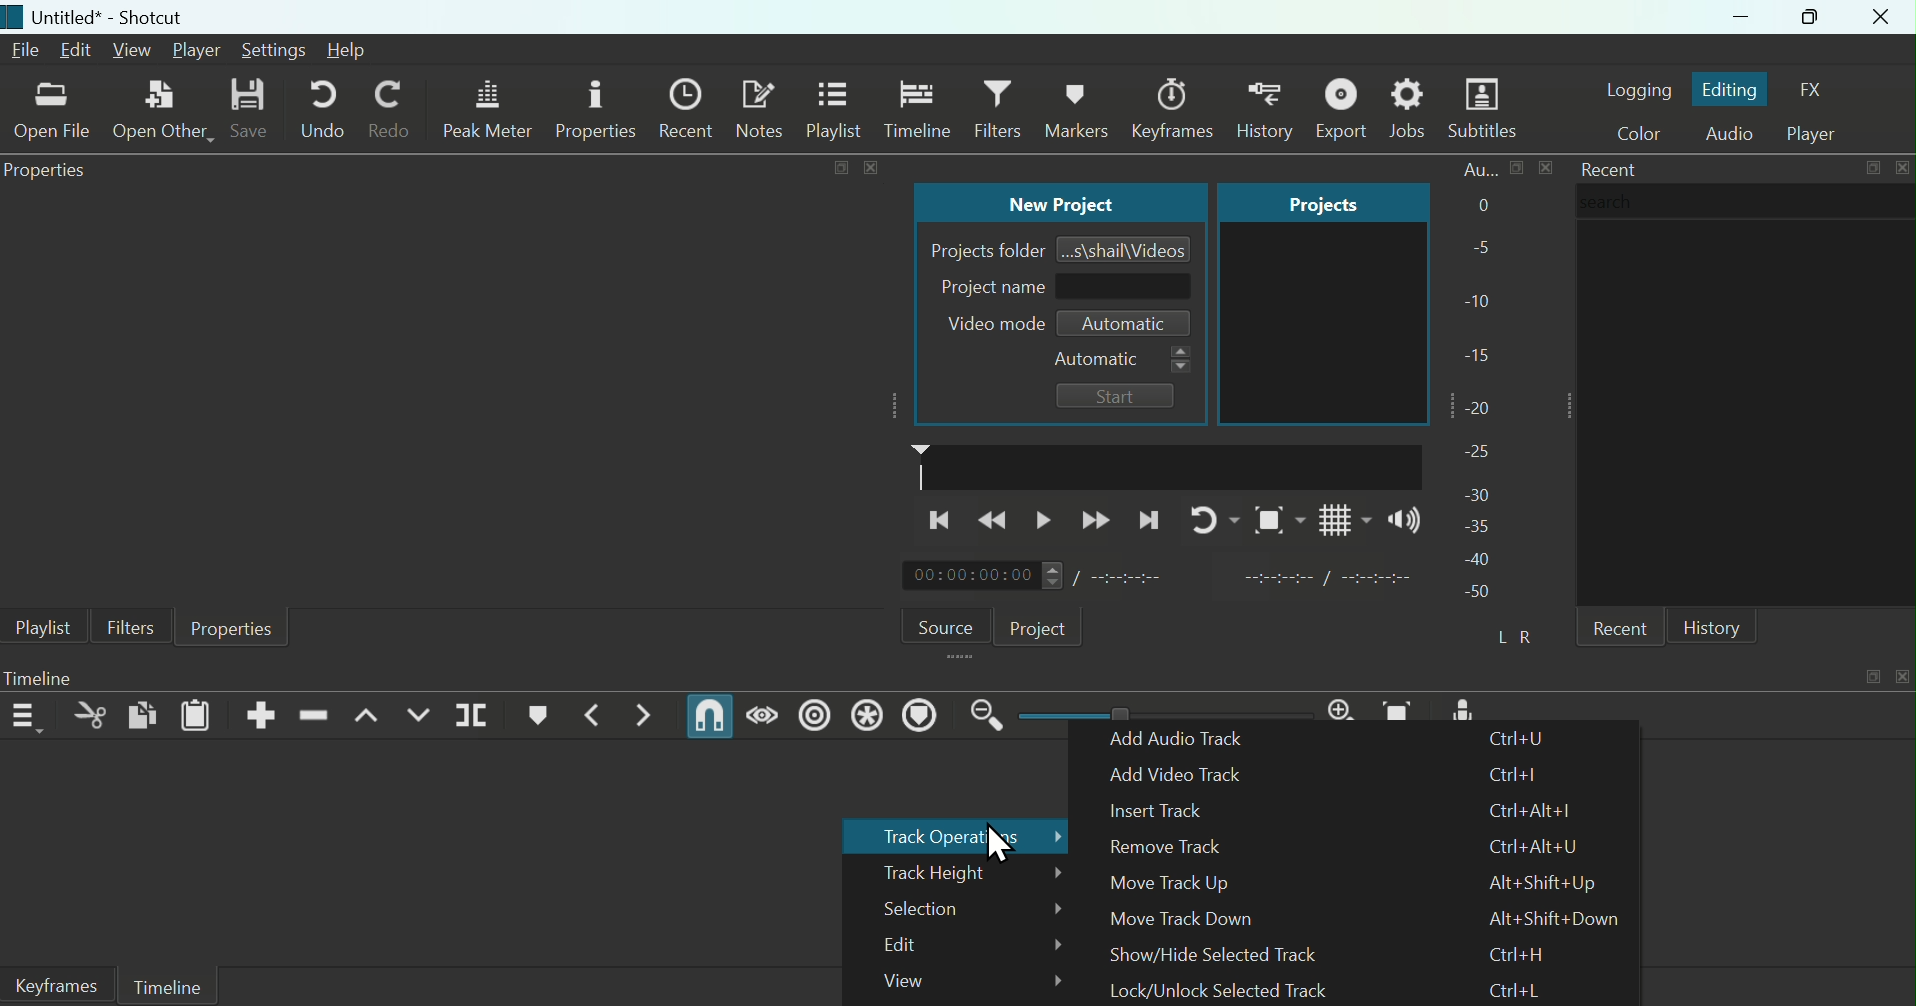 This screenshot has height=1006, width=1916. What do you see at coordinates (1047, 518) in the screenshot?
I see `Play/Pause` at bounding box center [1047, 518].